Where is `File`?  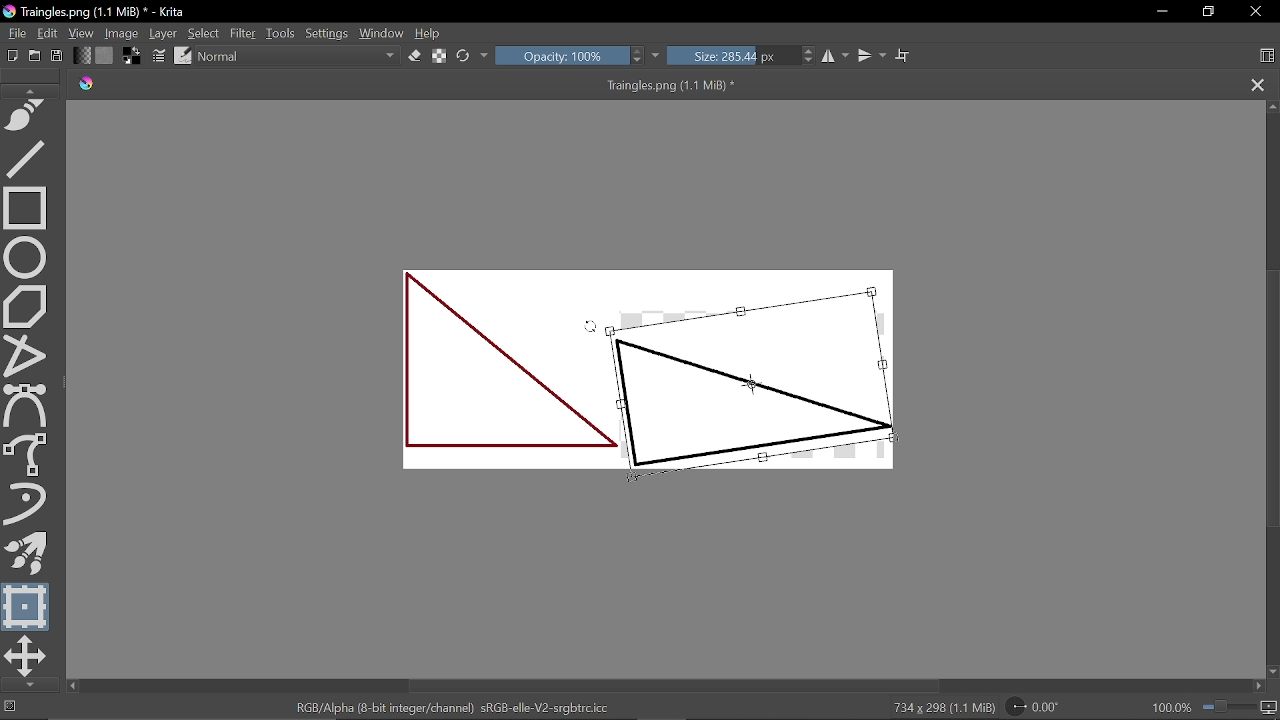
File is located at coordinates (14, 33).